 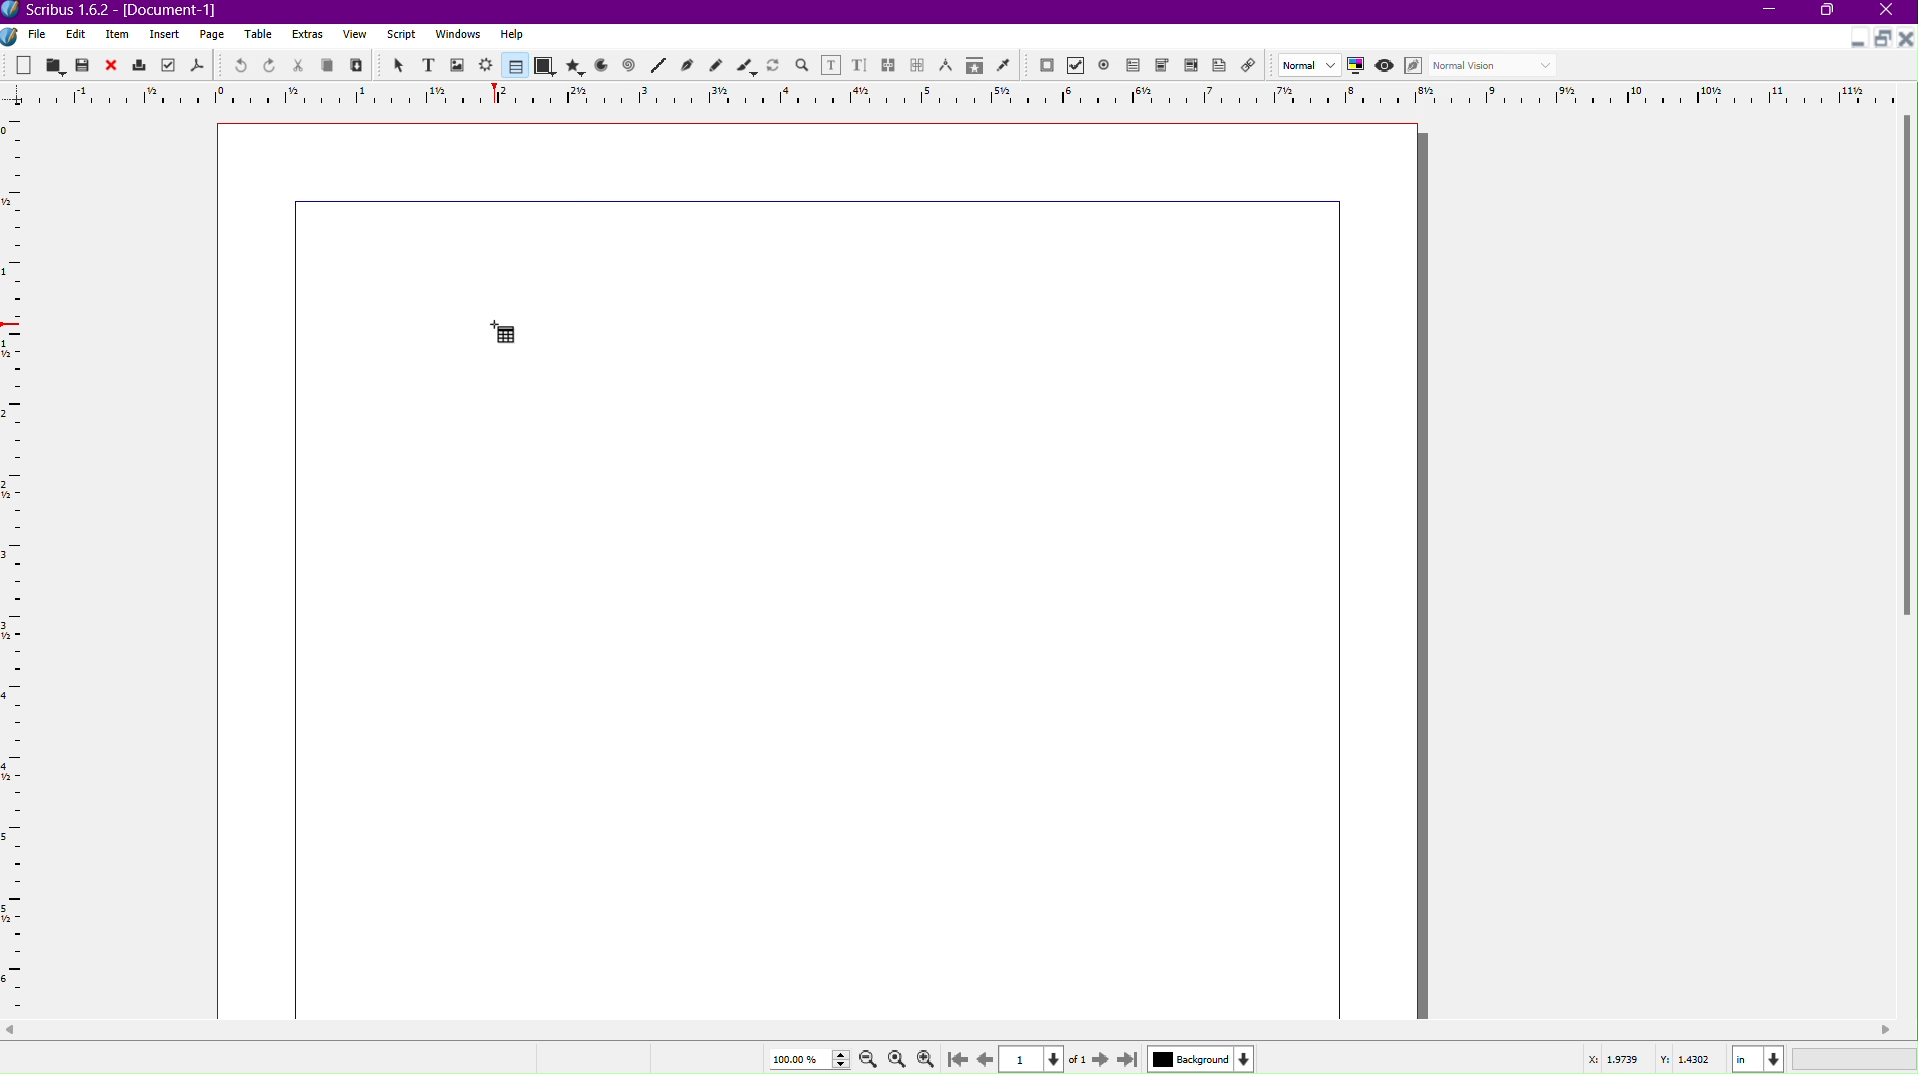 I want to click on Close, so click(x=1906, y=39).